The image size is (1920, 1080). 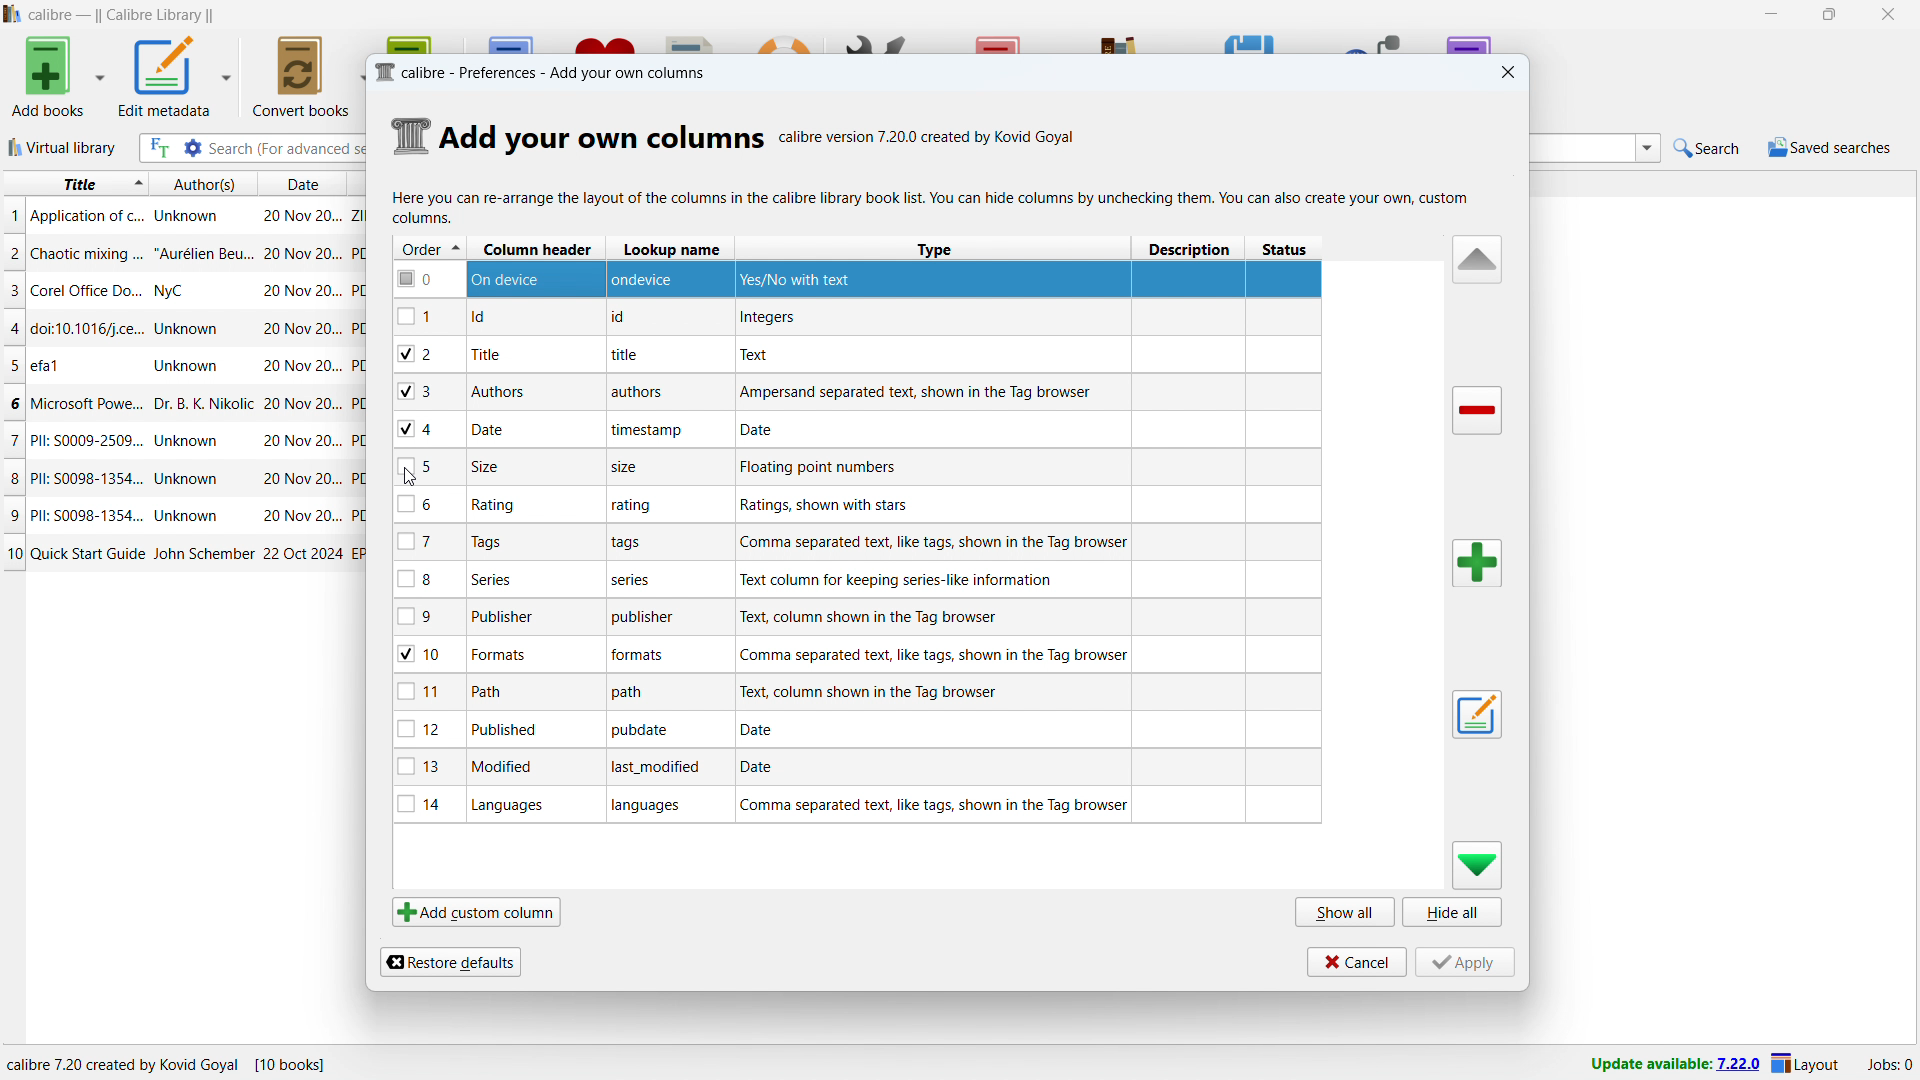 I want to click on move up a column, so click(x=1477, y=260).